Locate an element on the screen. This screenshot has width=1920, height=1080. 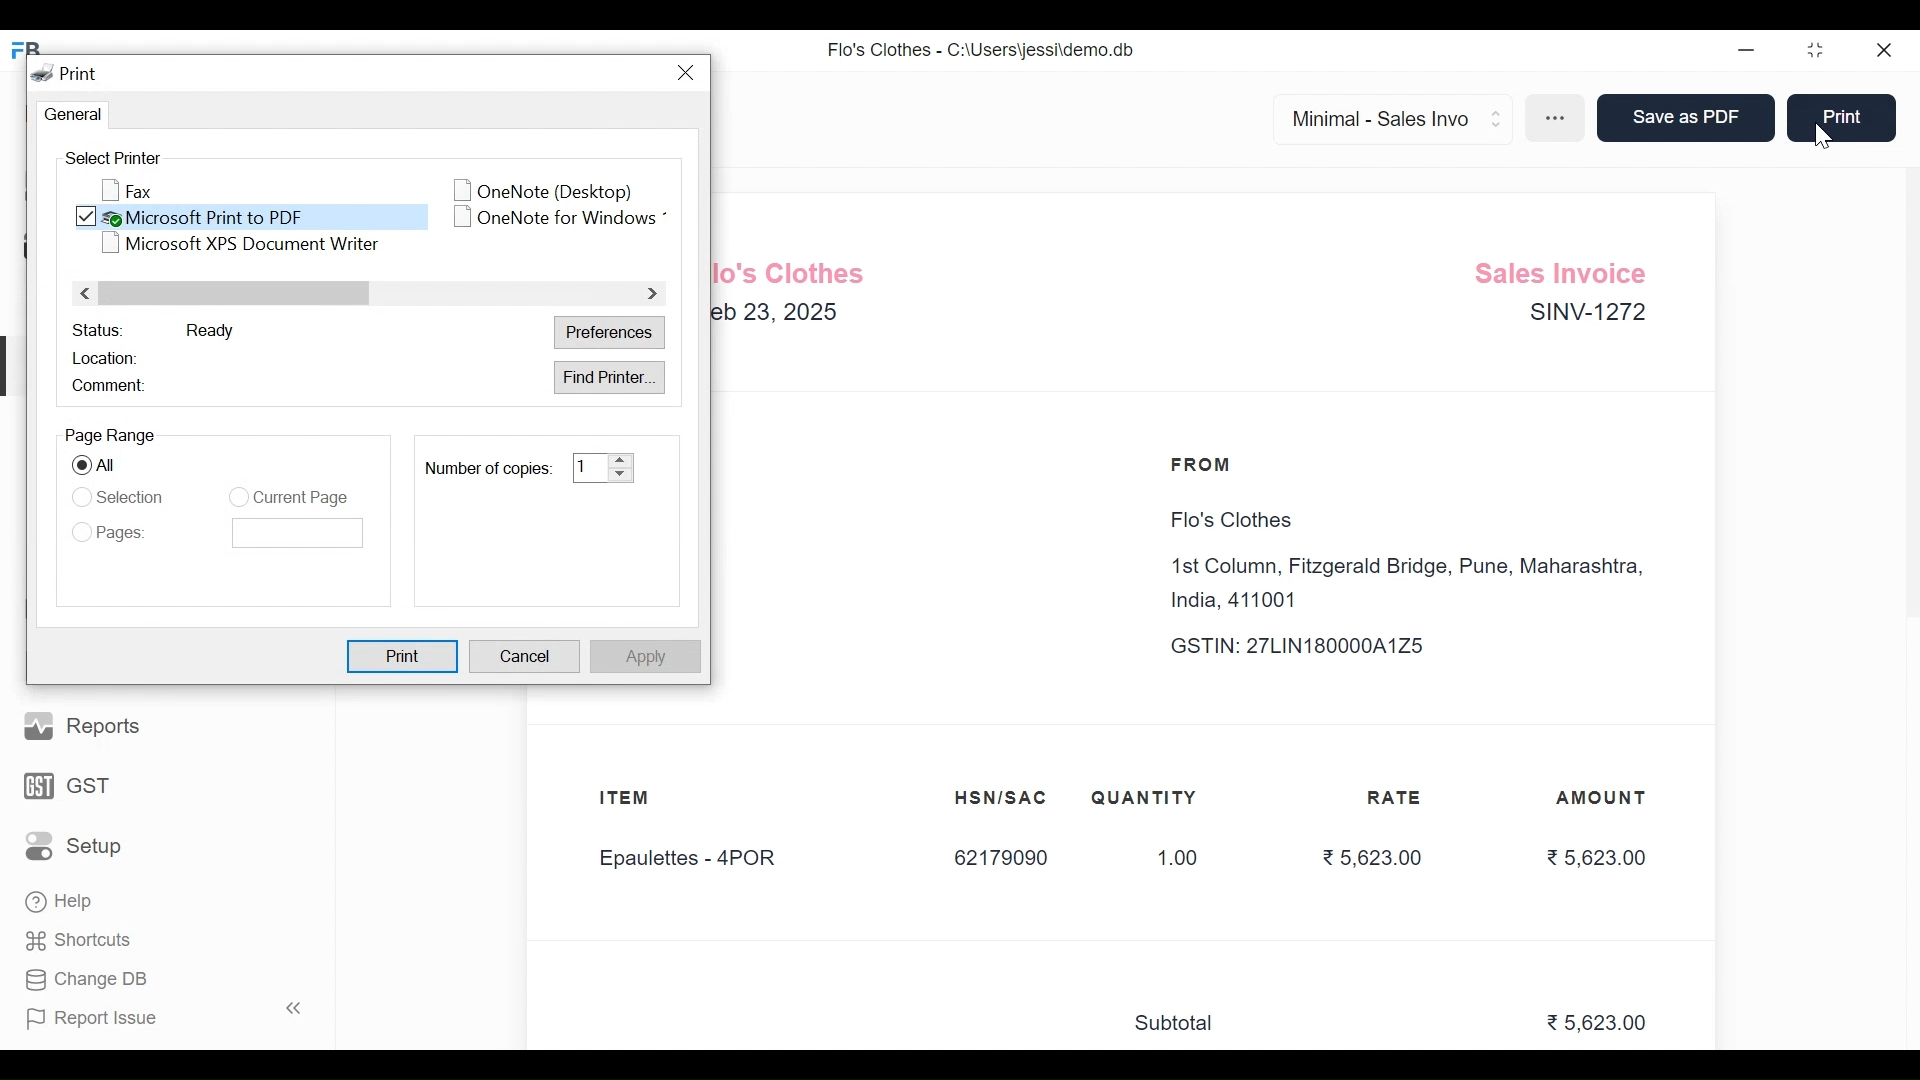
OneNote for Windows * is located at coordinates (562, 218).